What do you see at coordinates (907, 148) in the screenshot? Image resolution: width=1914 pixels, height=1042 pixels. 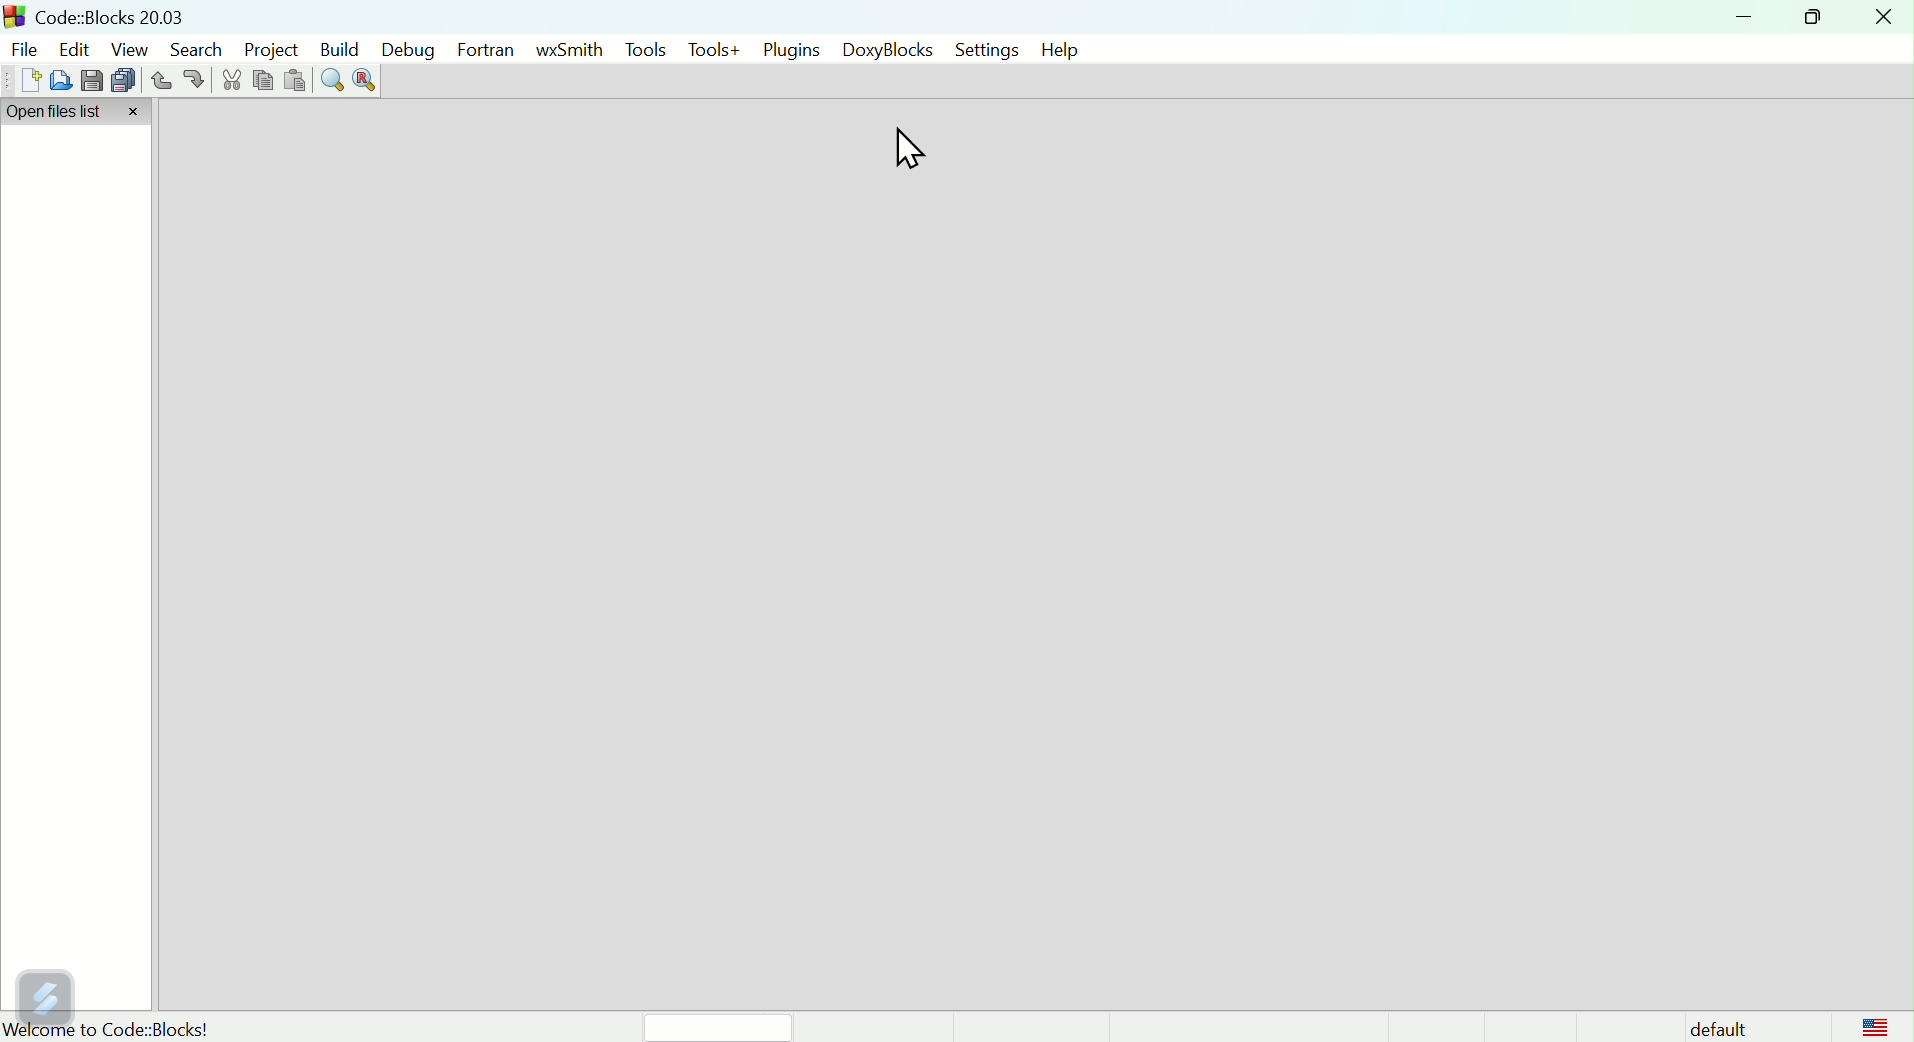 I see `Cursor` at bounding box center [907, 148].